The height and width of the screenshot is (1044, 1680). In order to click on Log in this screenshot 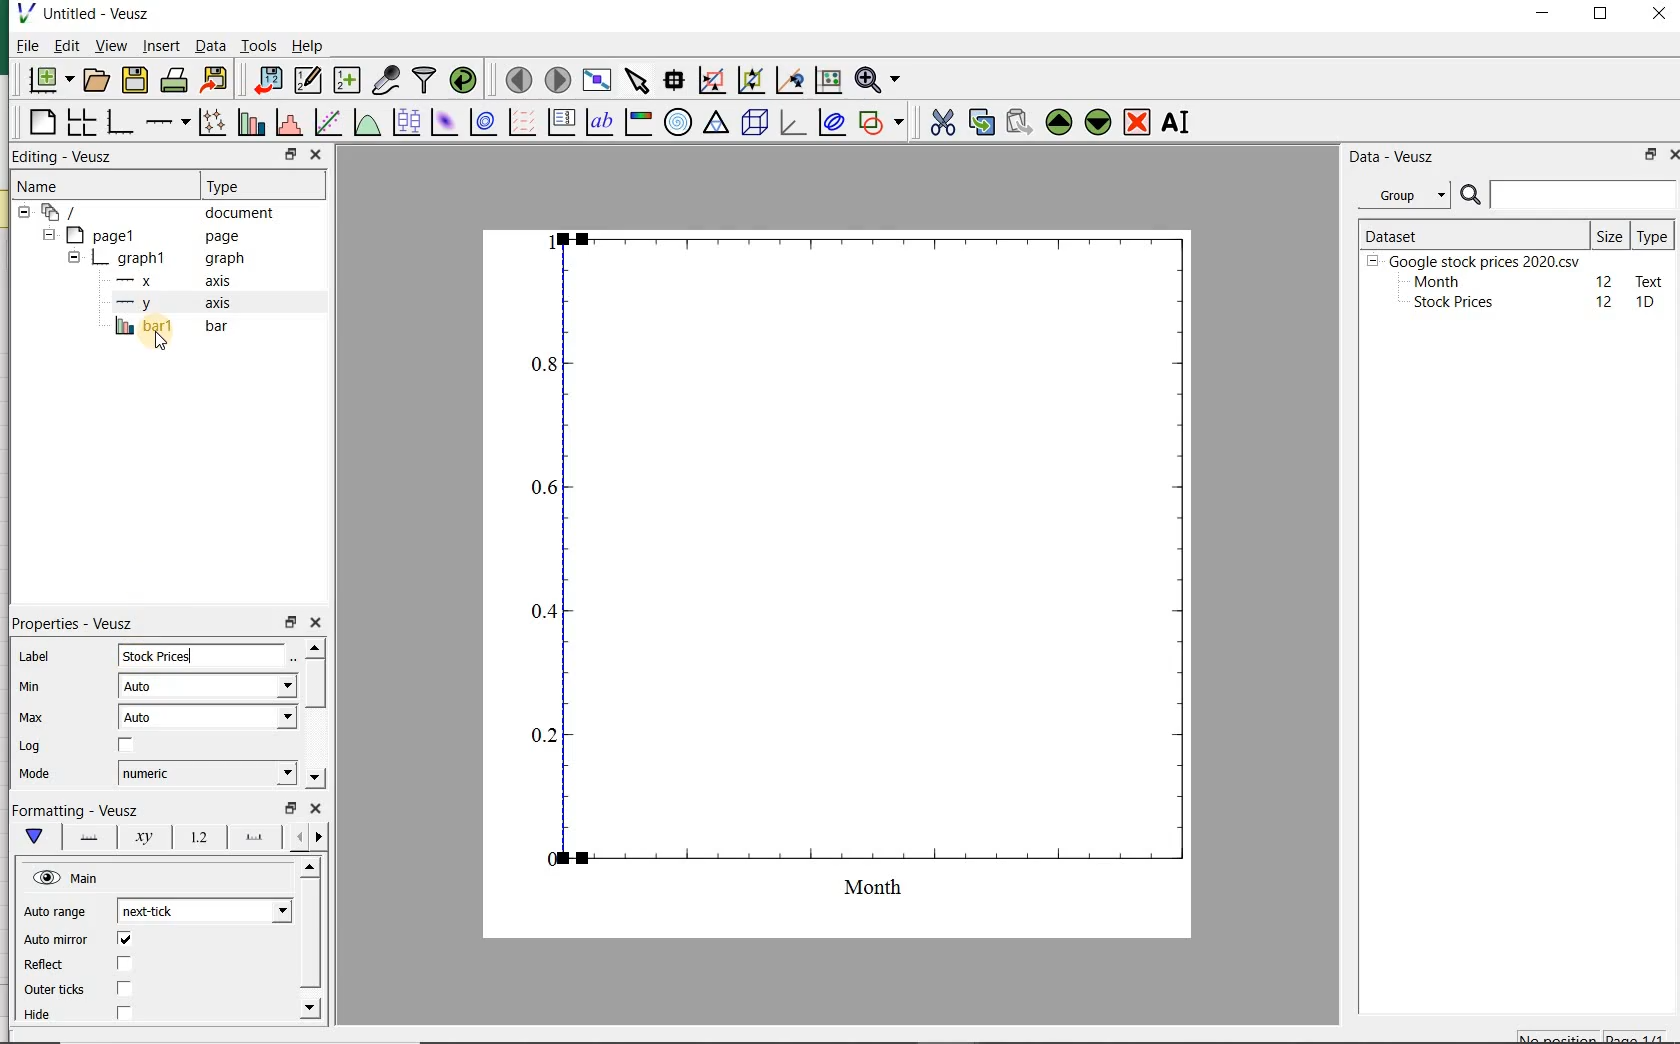, I will do `click(29, 746)`.